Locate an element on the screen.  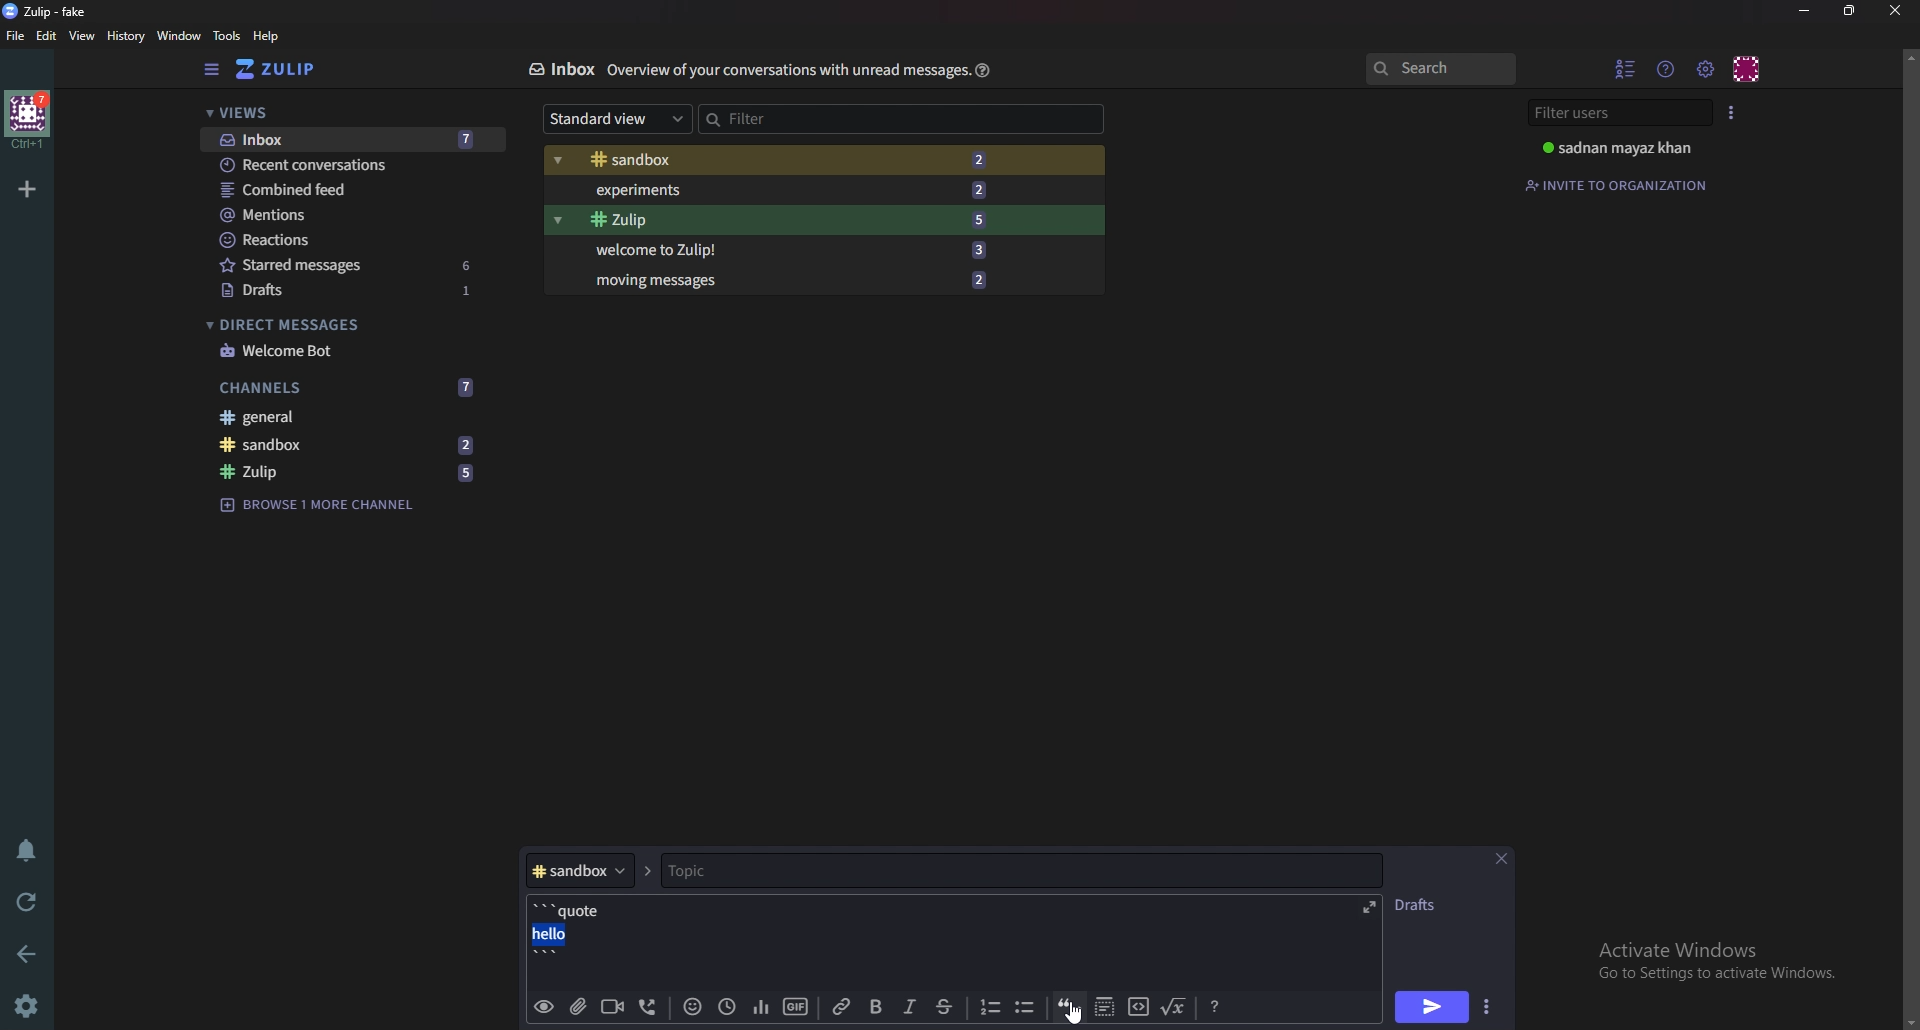
Drafts is located at coordinates (304, 291).